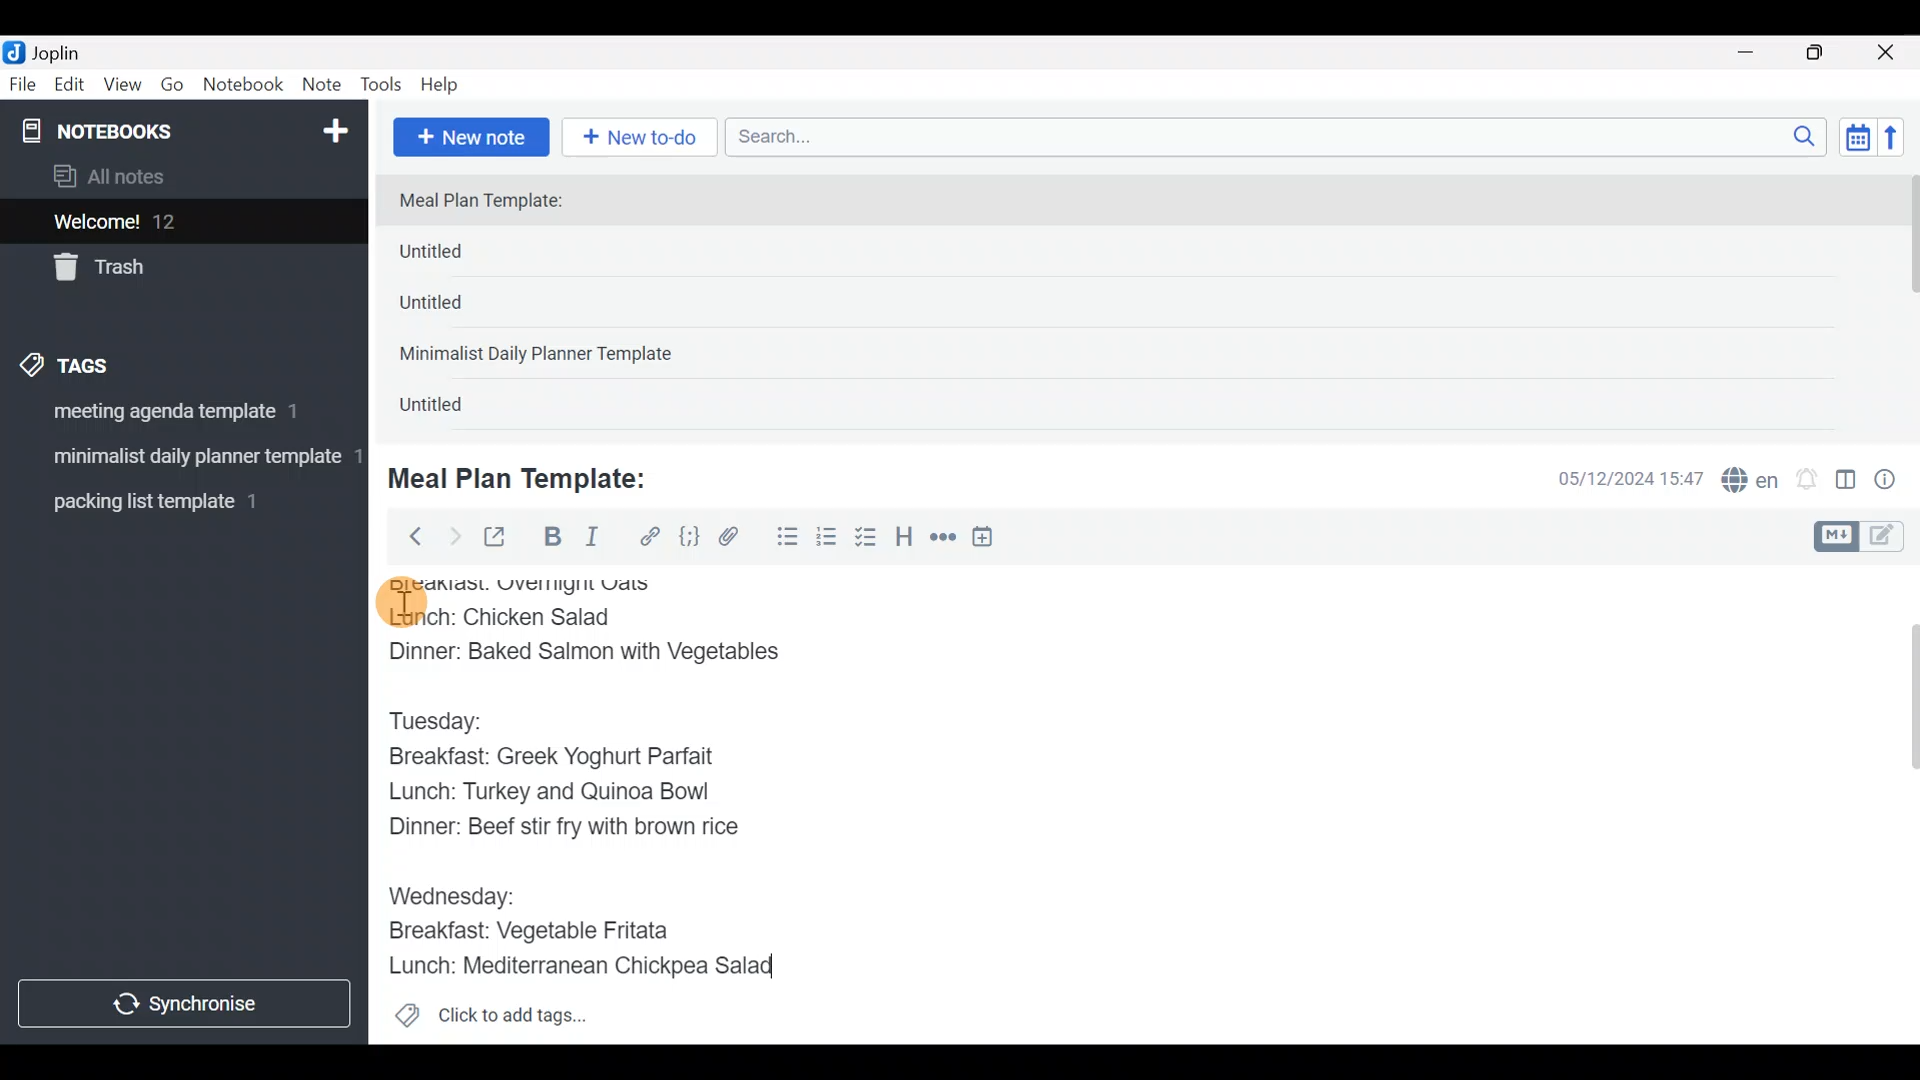 This screenshot has height=1080, width=1920. What do you see at coordinates (827, 541) in the screenshot?
I see `Numbered list` at bounding box center [827, 541].